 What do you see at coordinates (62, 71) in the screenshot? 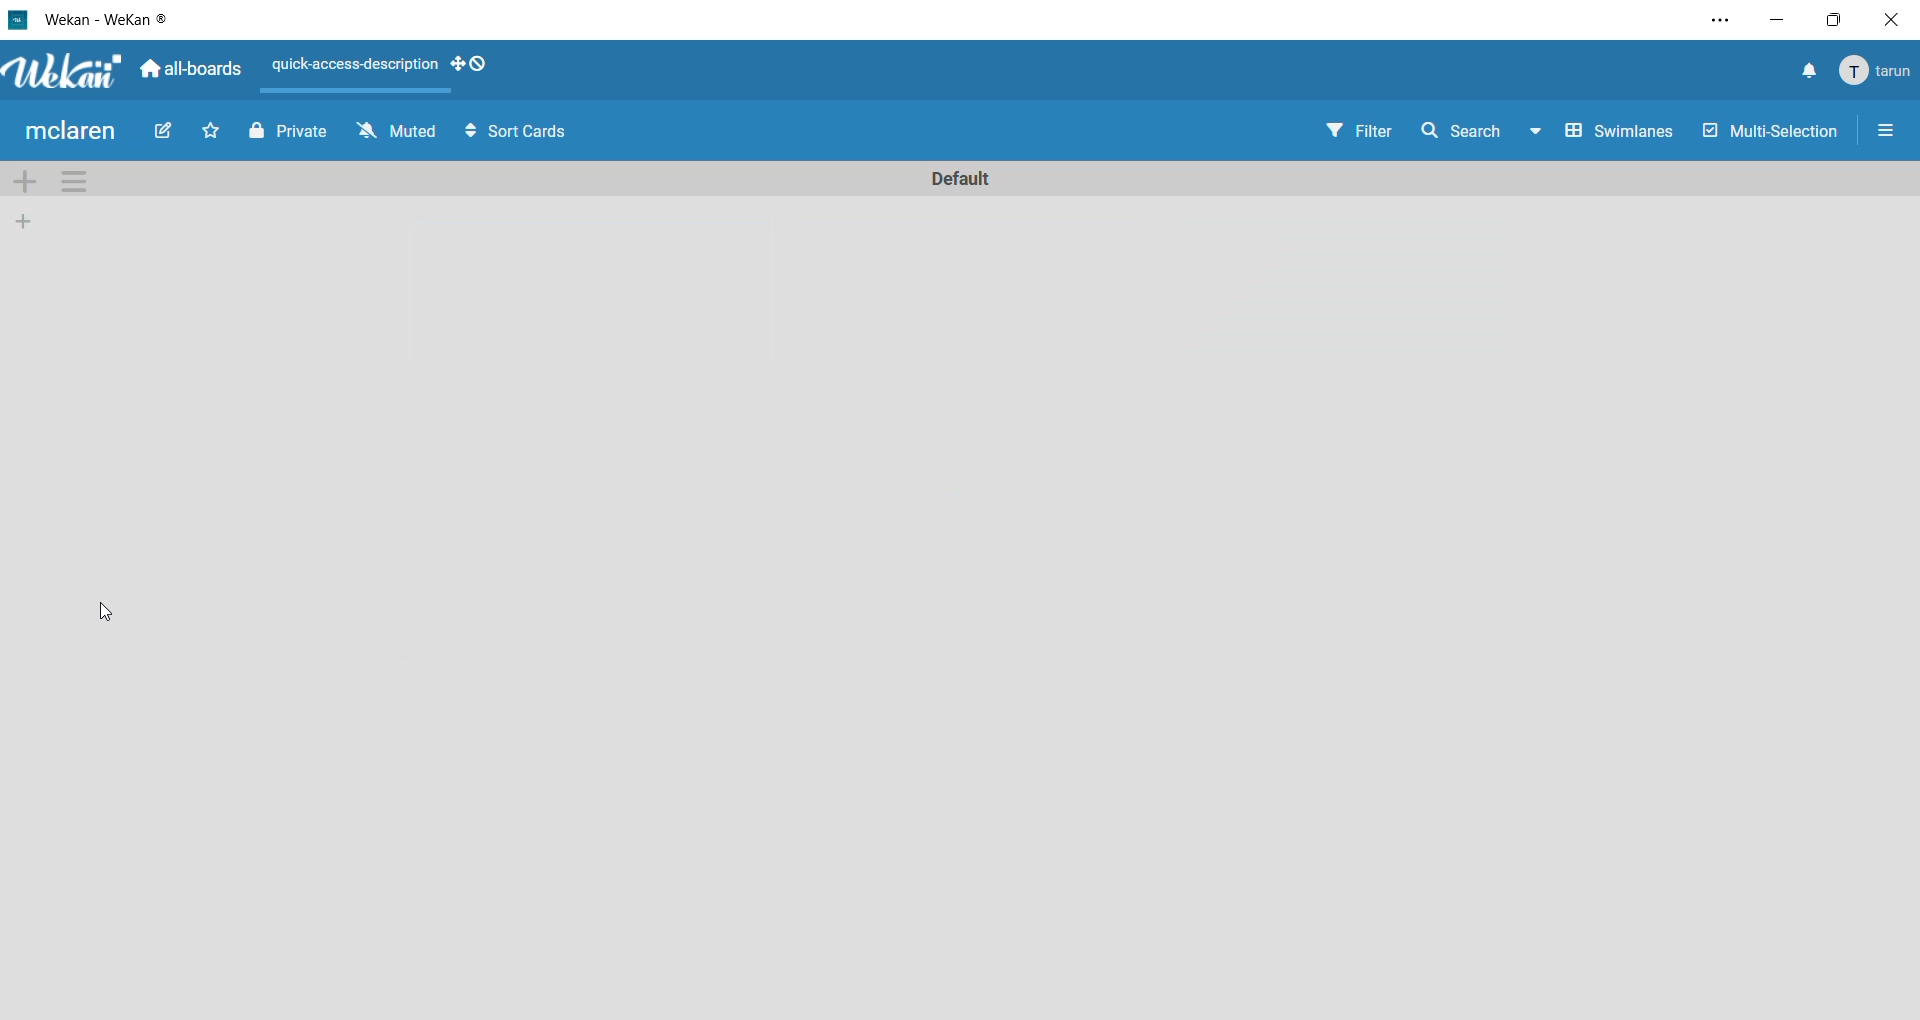
I see `WeKan` at bounding box center [62, 71].